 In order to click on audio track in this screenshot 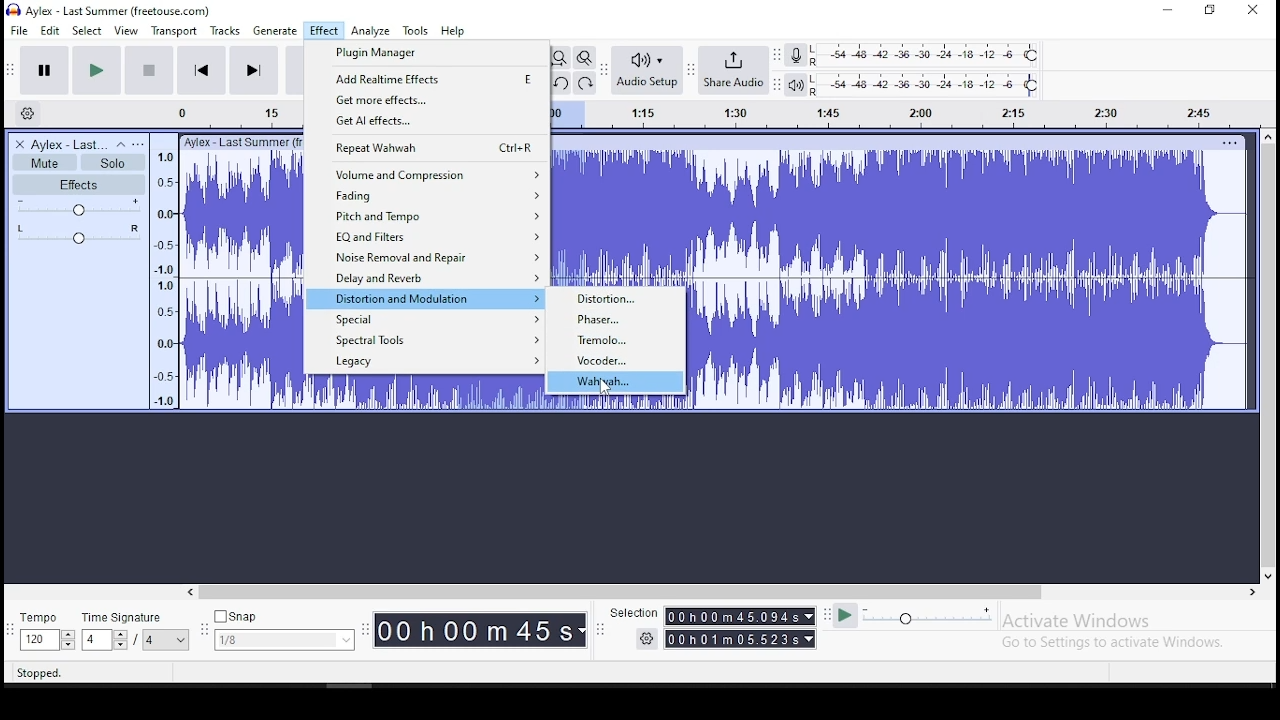, I will do `click(242, 280)`.